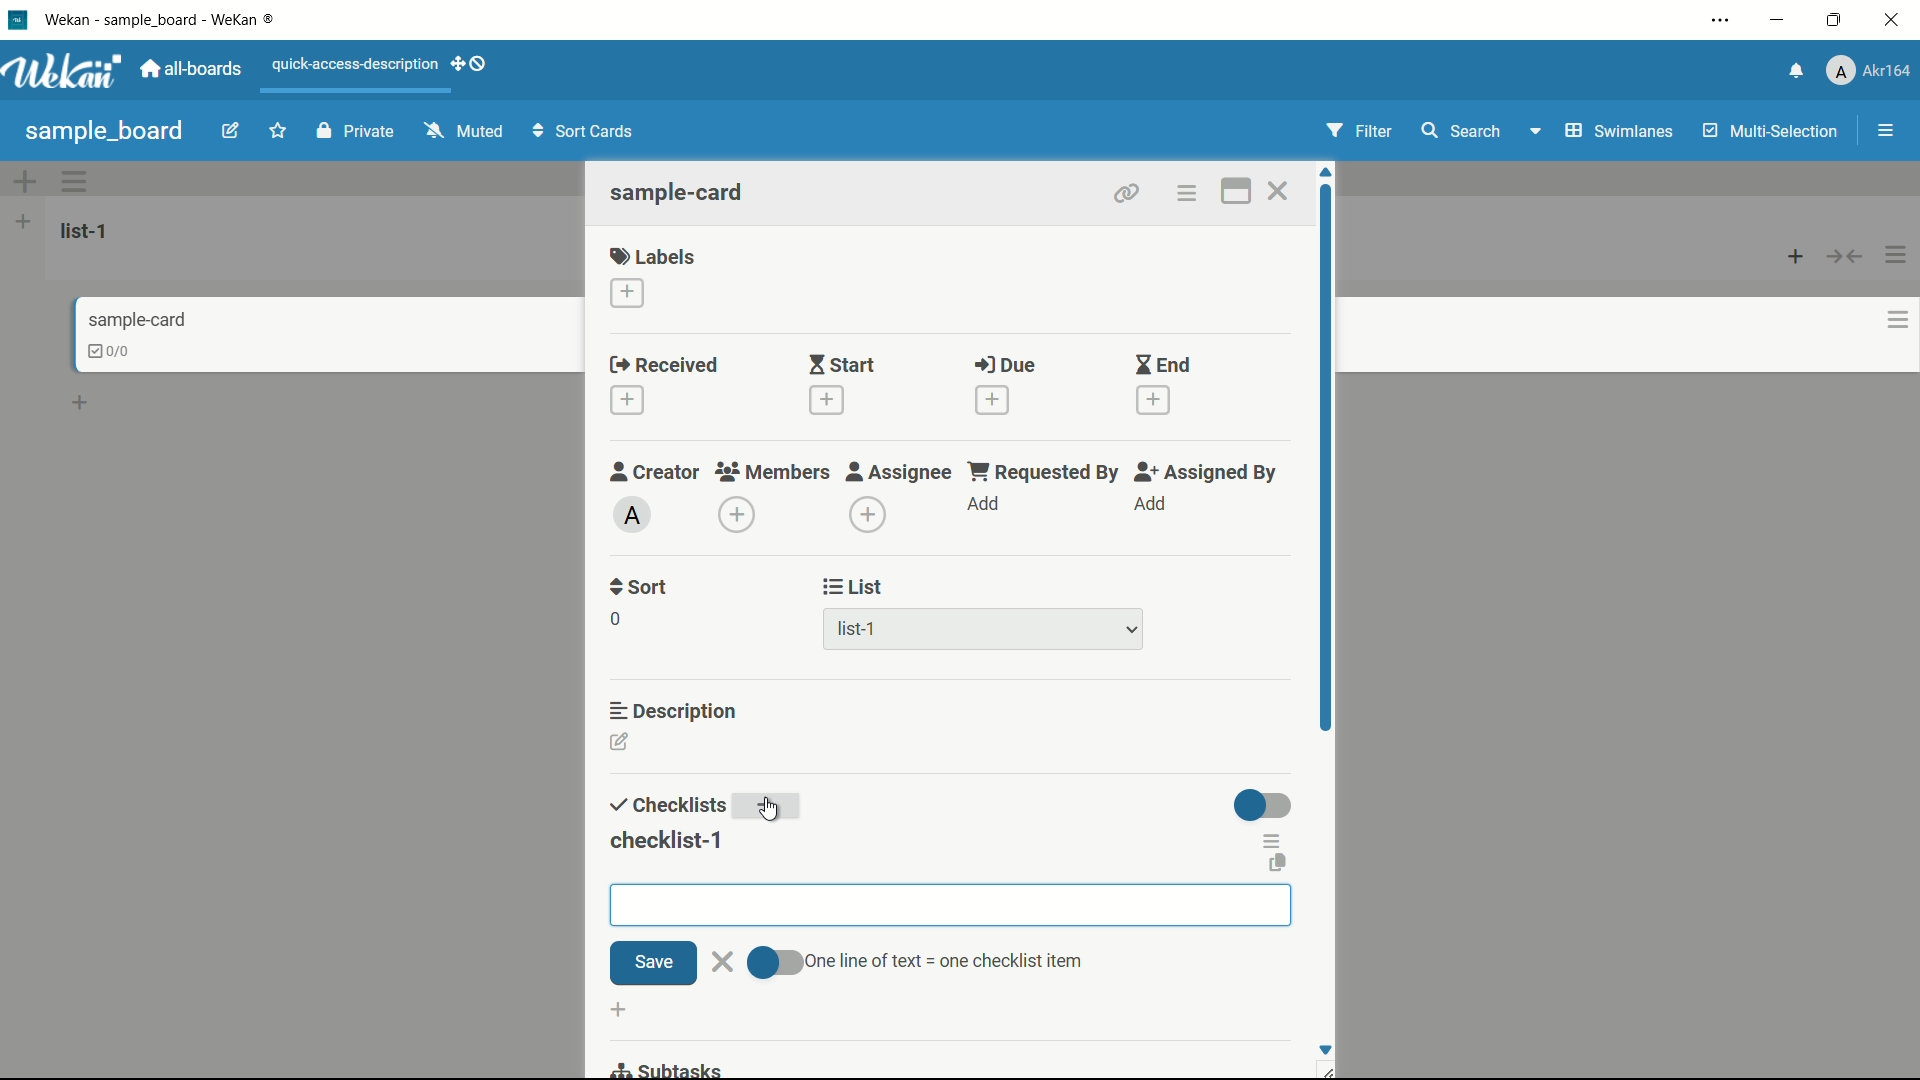  I want to click on add, so click(1149, 504).